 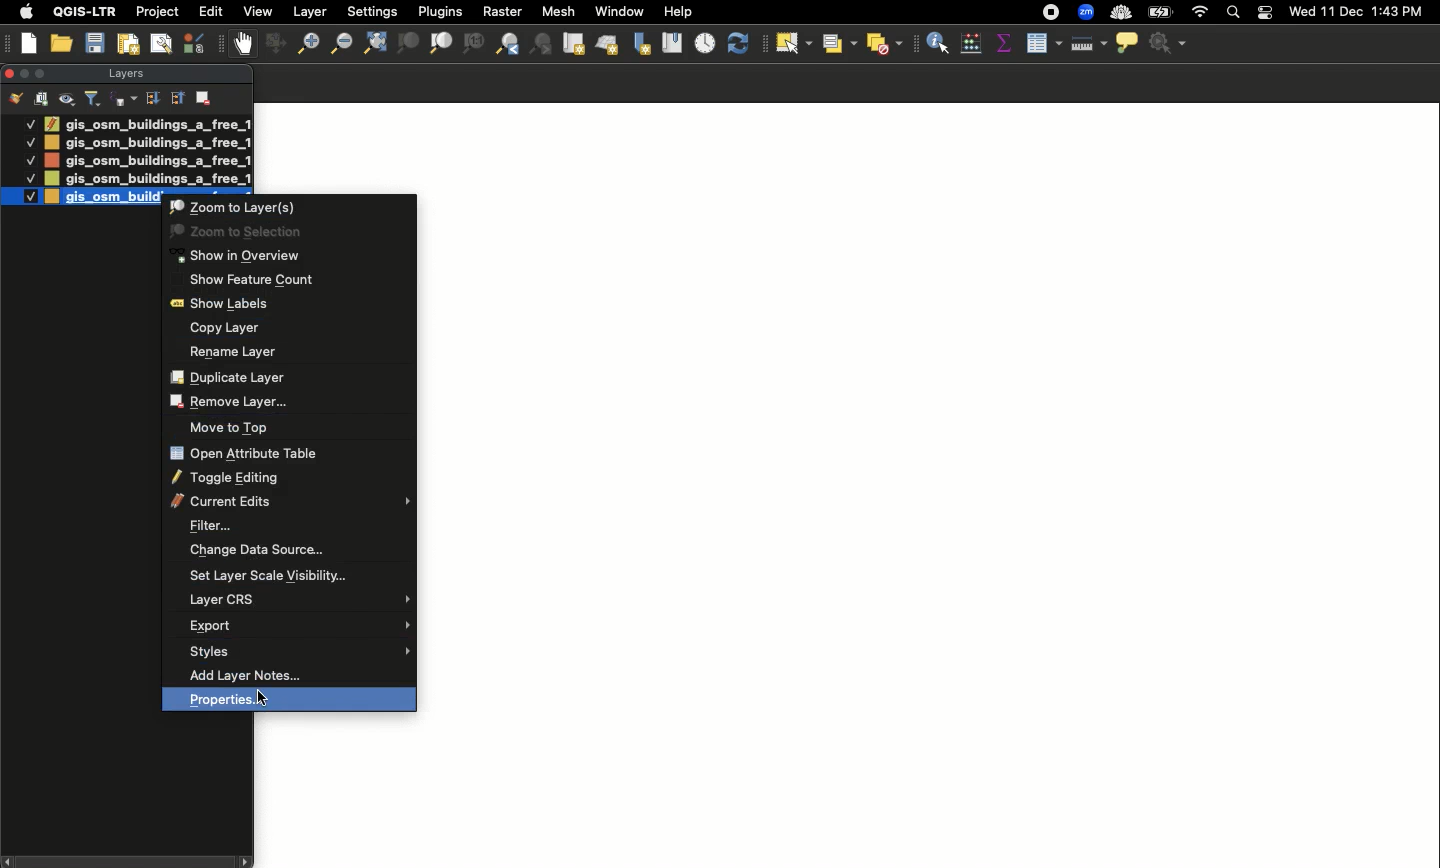 What do you see at coordinates (68, 99) in the screenshot?
I see `Manage map themes` at bounding box center [68, 99].